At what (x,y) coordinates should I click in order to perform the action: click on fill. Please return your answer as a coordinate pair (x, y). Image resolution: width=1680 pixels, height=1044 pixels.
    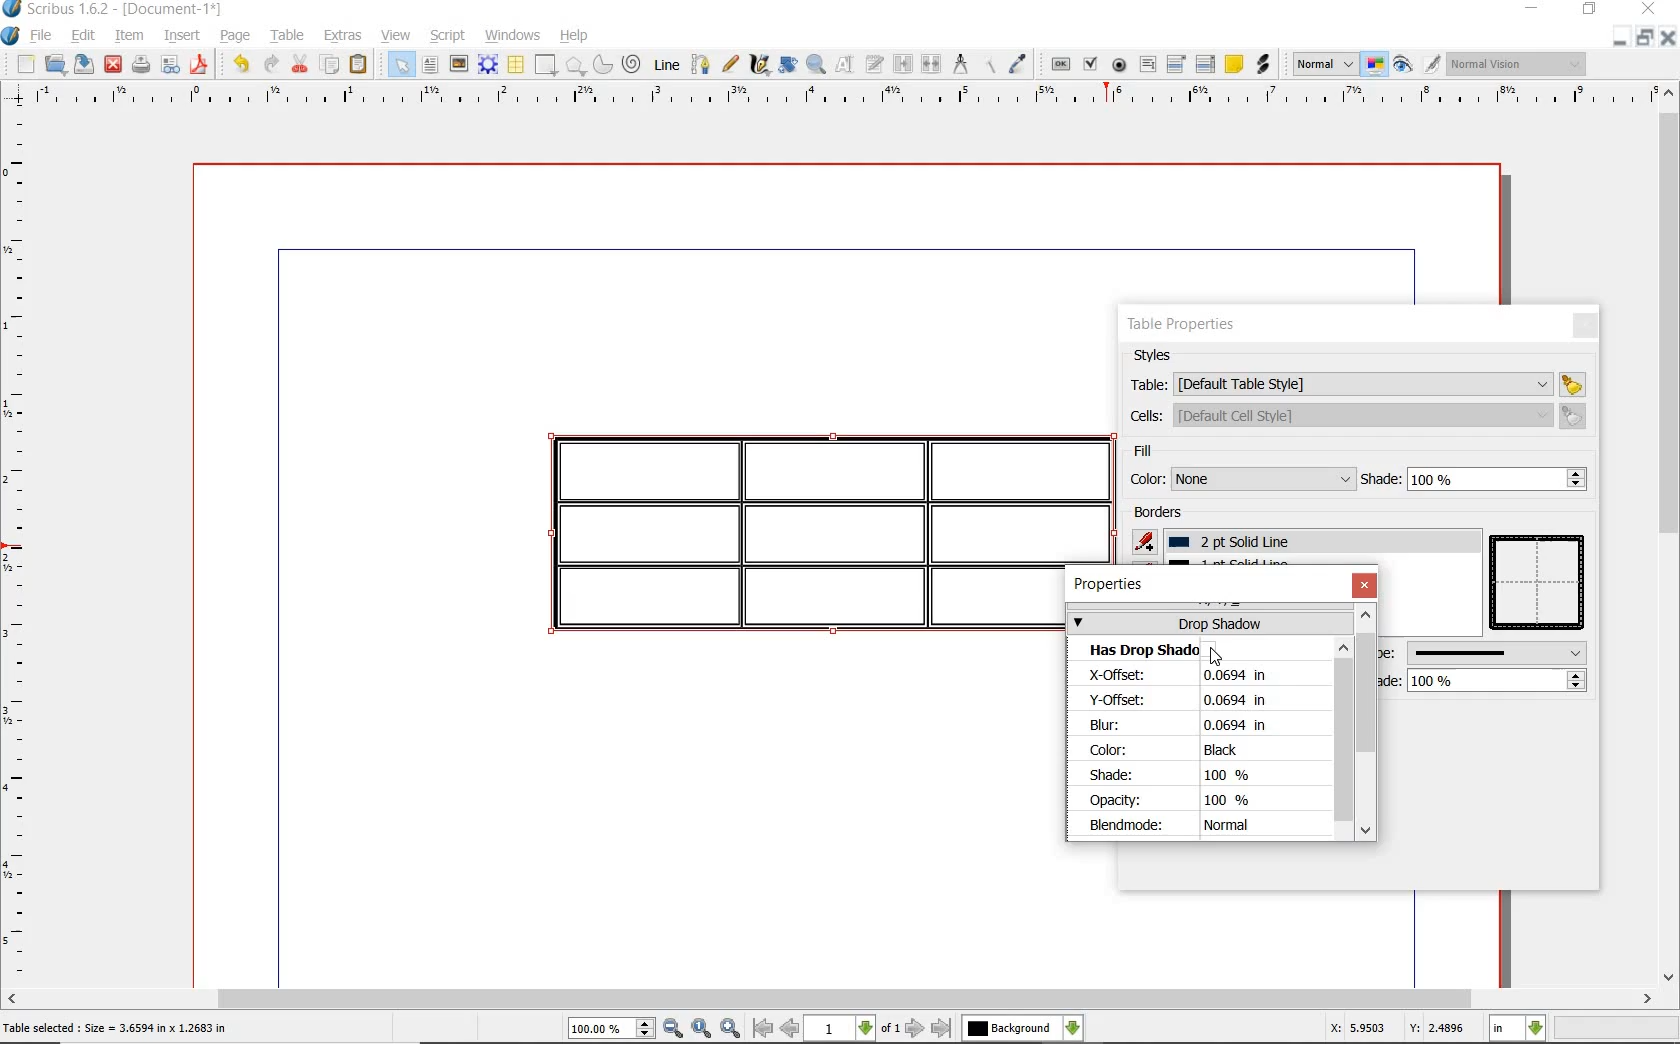
    Looking at the image, I should click on (1171, 453).